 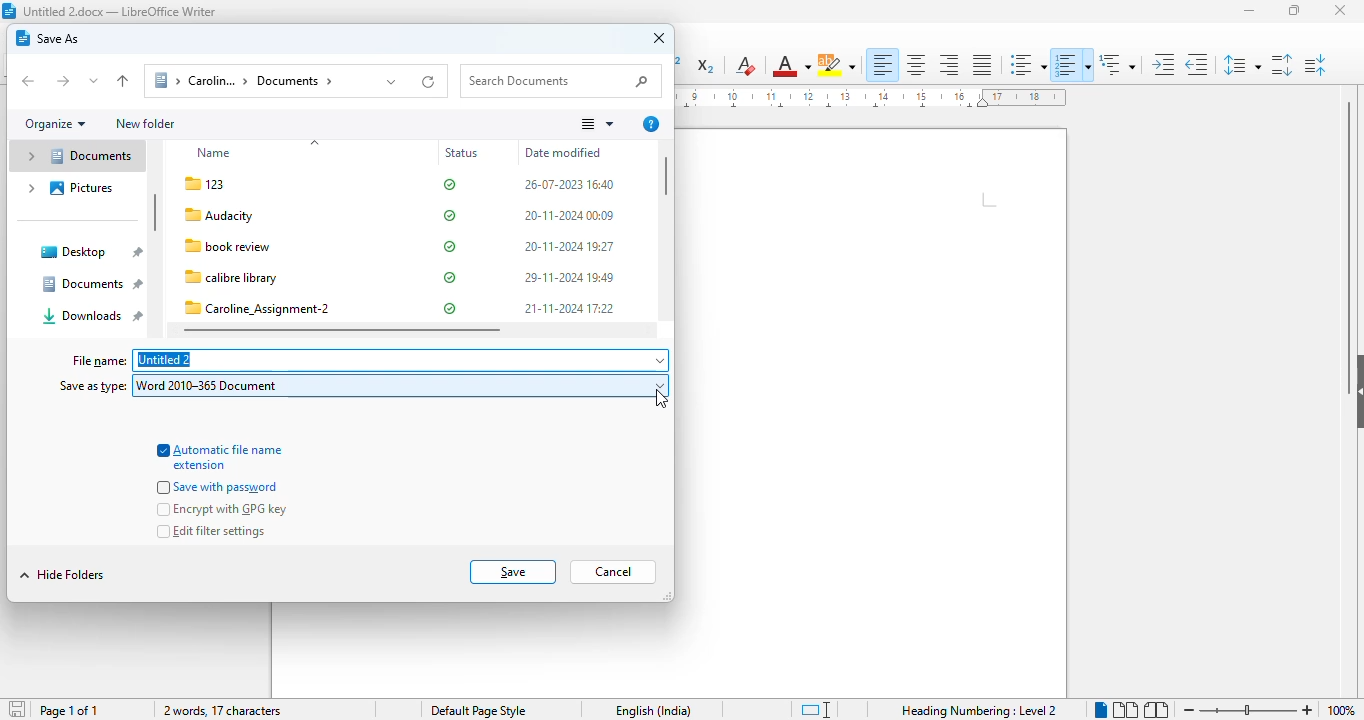 What do you see at coordinates (563, 152) in the screenshot?
I see `date modified` at bounding box center [563, 152].